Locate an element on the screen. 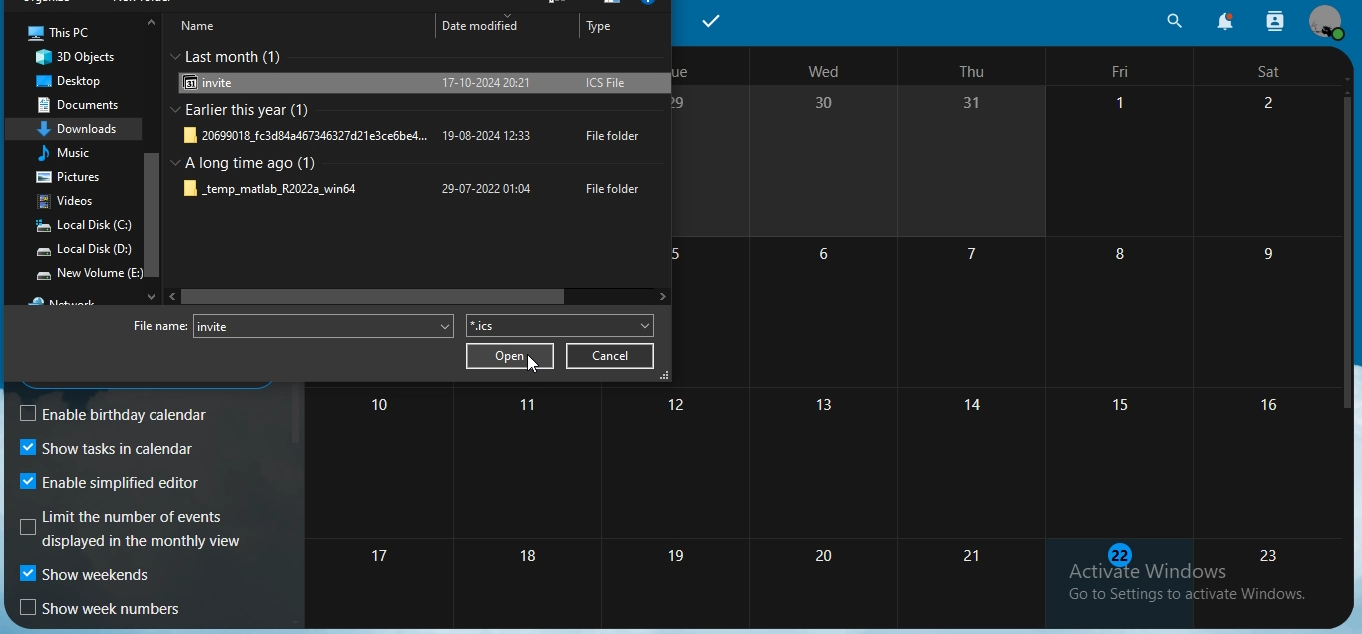  notifications is located at coordinates (1222, 21).